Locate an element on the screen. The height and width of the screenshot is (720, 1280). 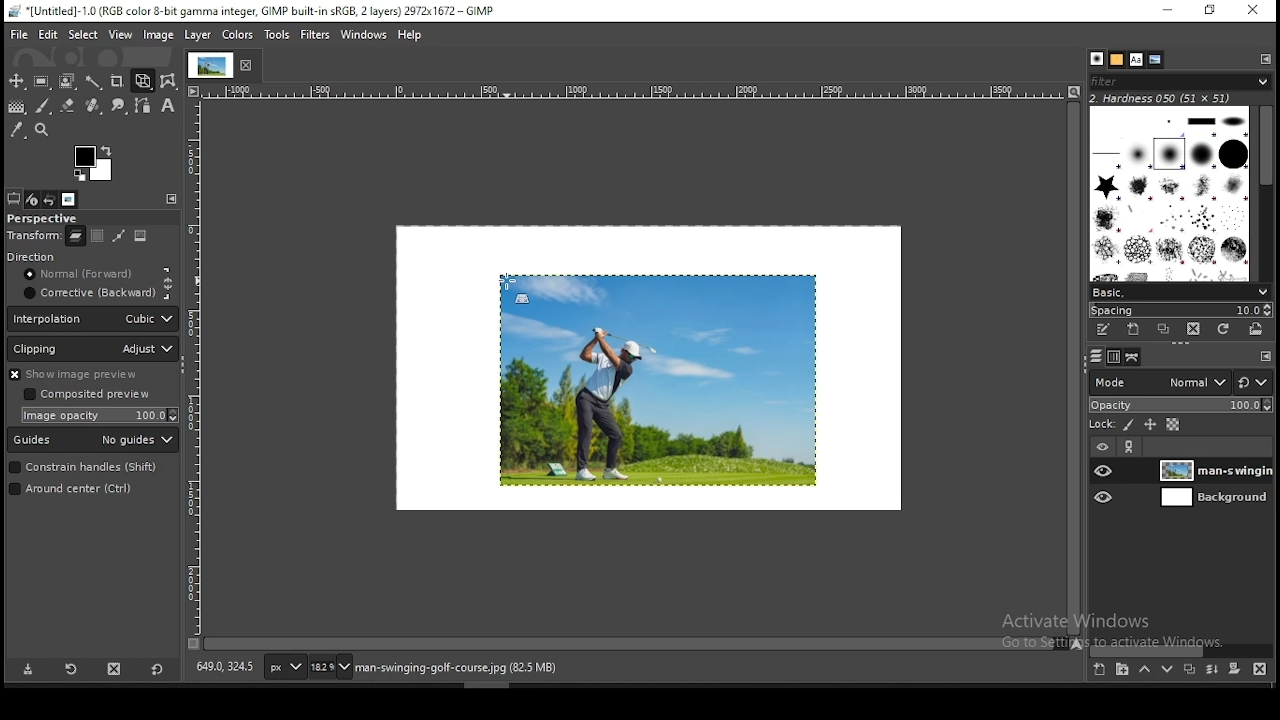
merge layer is located at coordinates (1212, 667).